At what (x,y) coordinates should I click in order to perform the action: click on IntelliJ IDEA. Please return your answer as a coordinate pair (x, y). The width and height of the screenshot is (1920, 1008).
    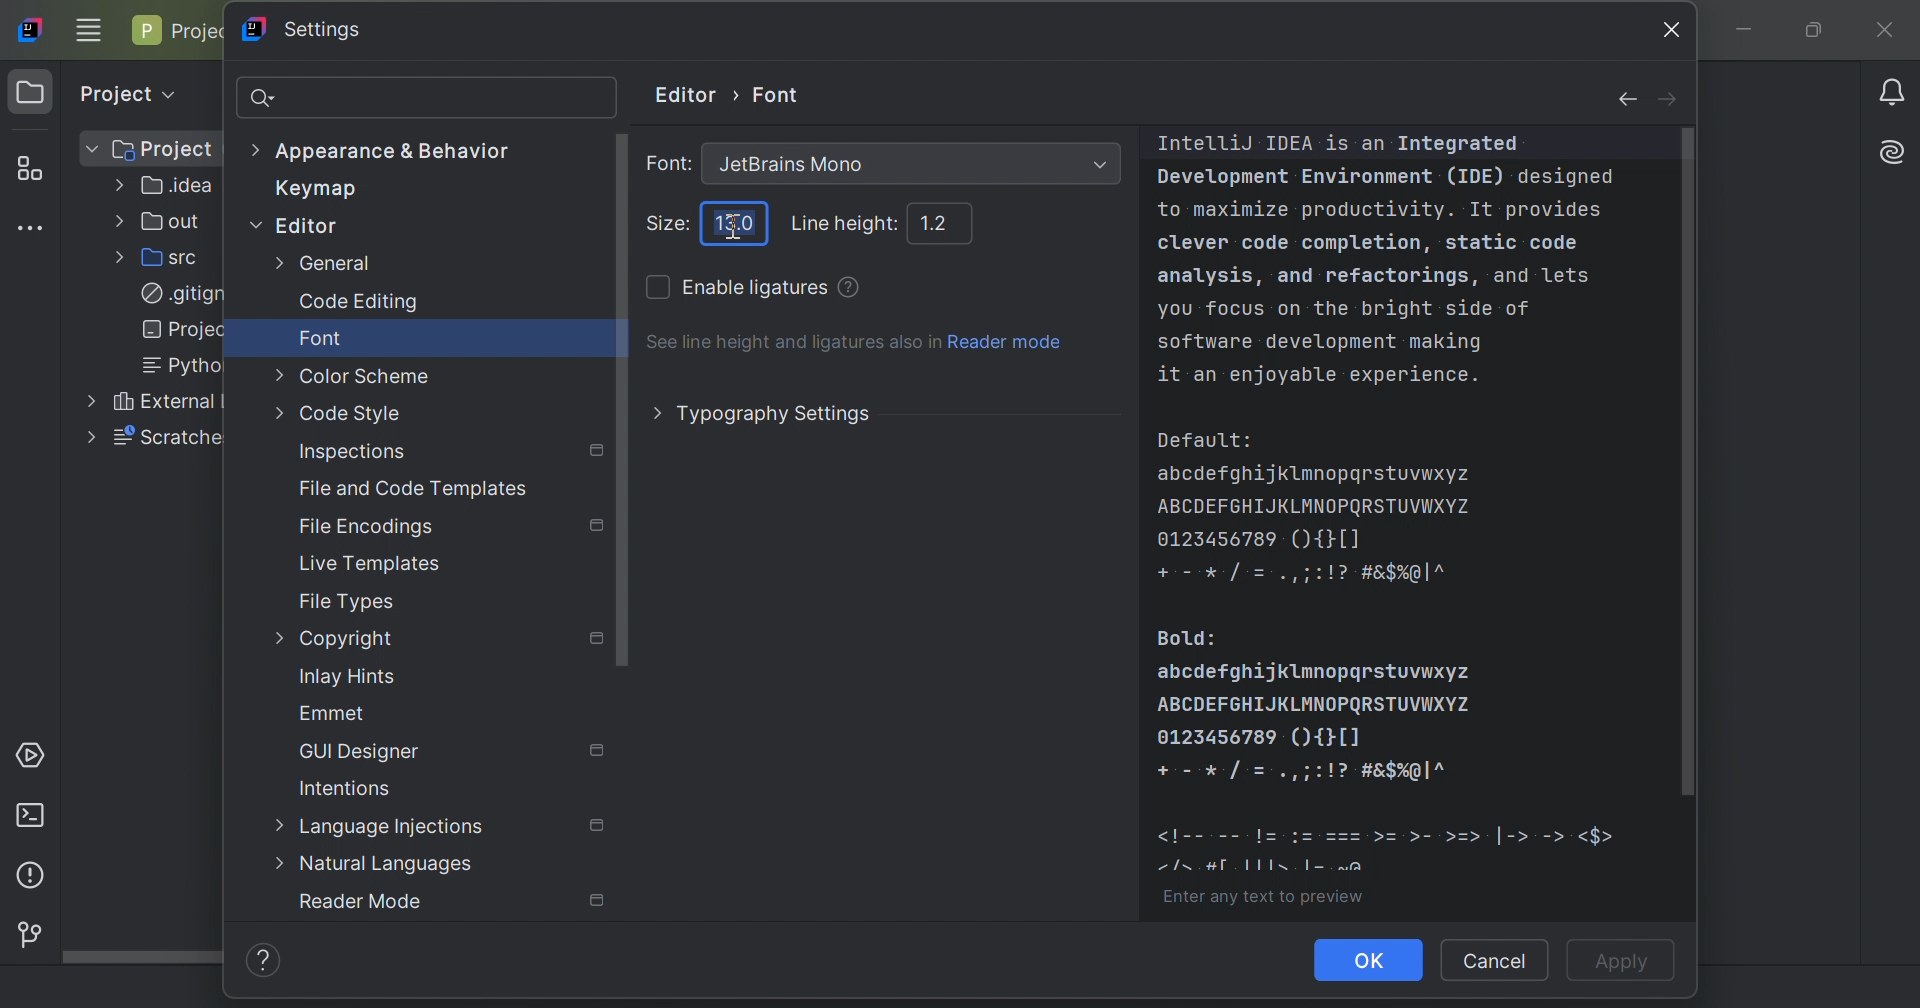
    Looking at the image, I should click on (1339, 144).